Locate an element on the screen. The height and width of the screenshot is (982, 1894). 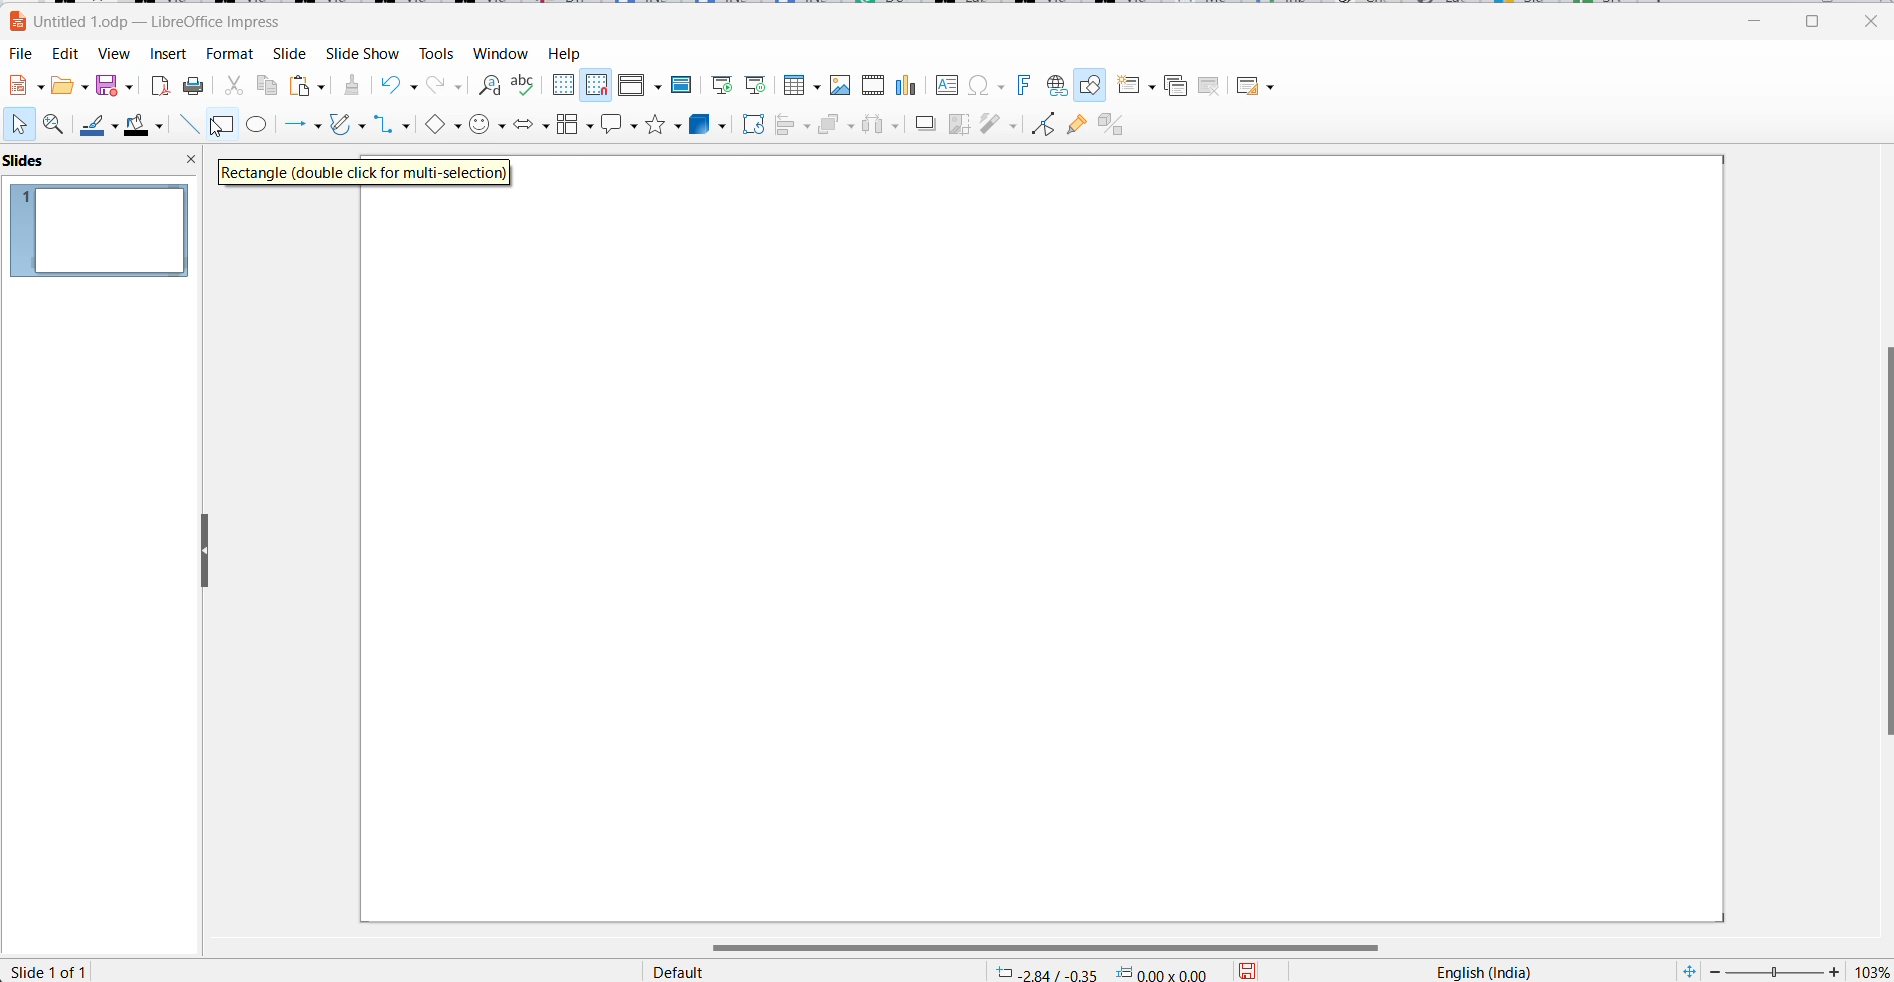
rectangle is located at coordinates (223, 126).